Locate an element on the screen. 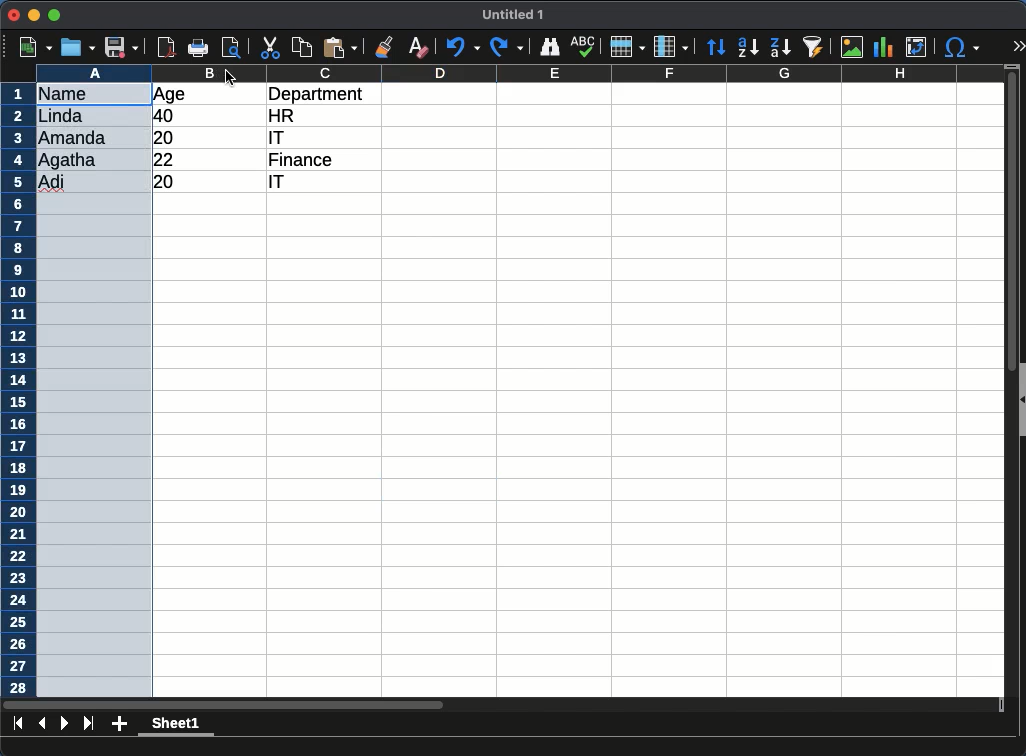 The width and height of the screenshot is (1026, 756). copy is located at coordinates (303, 47).